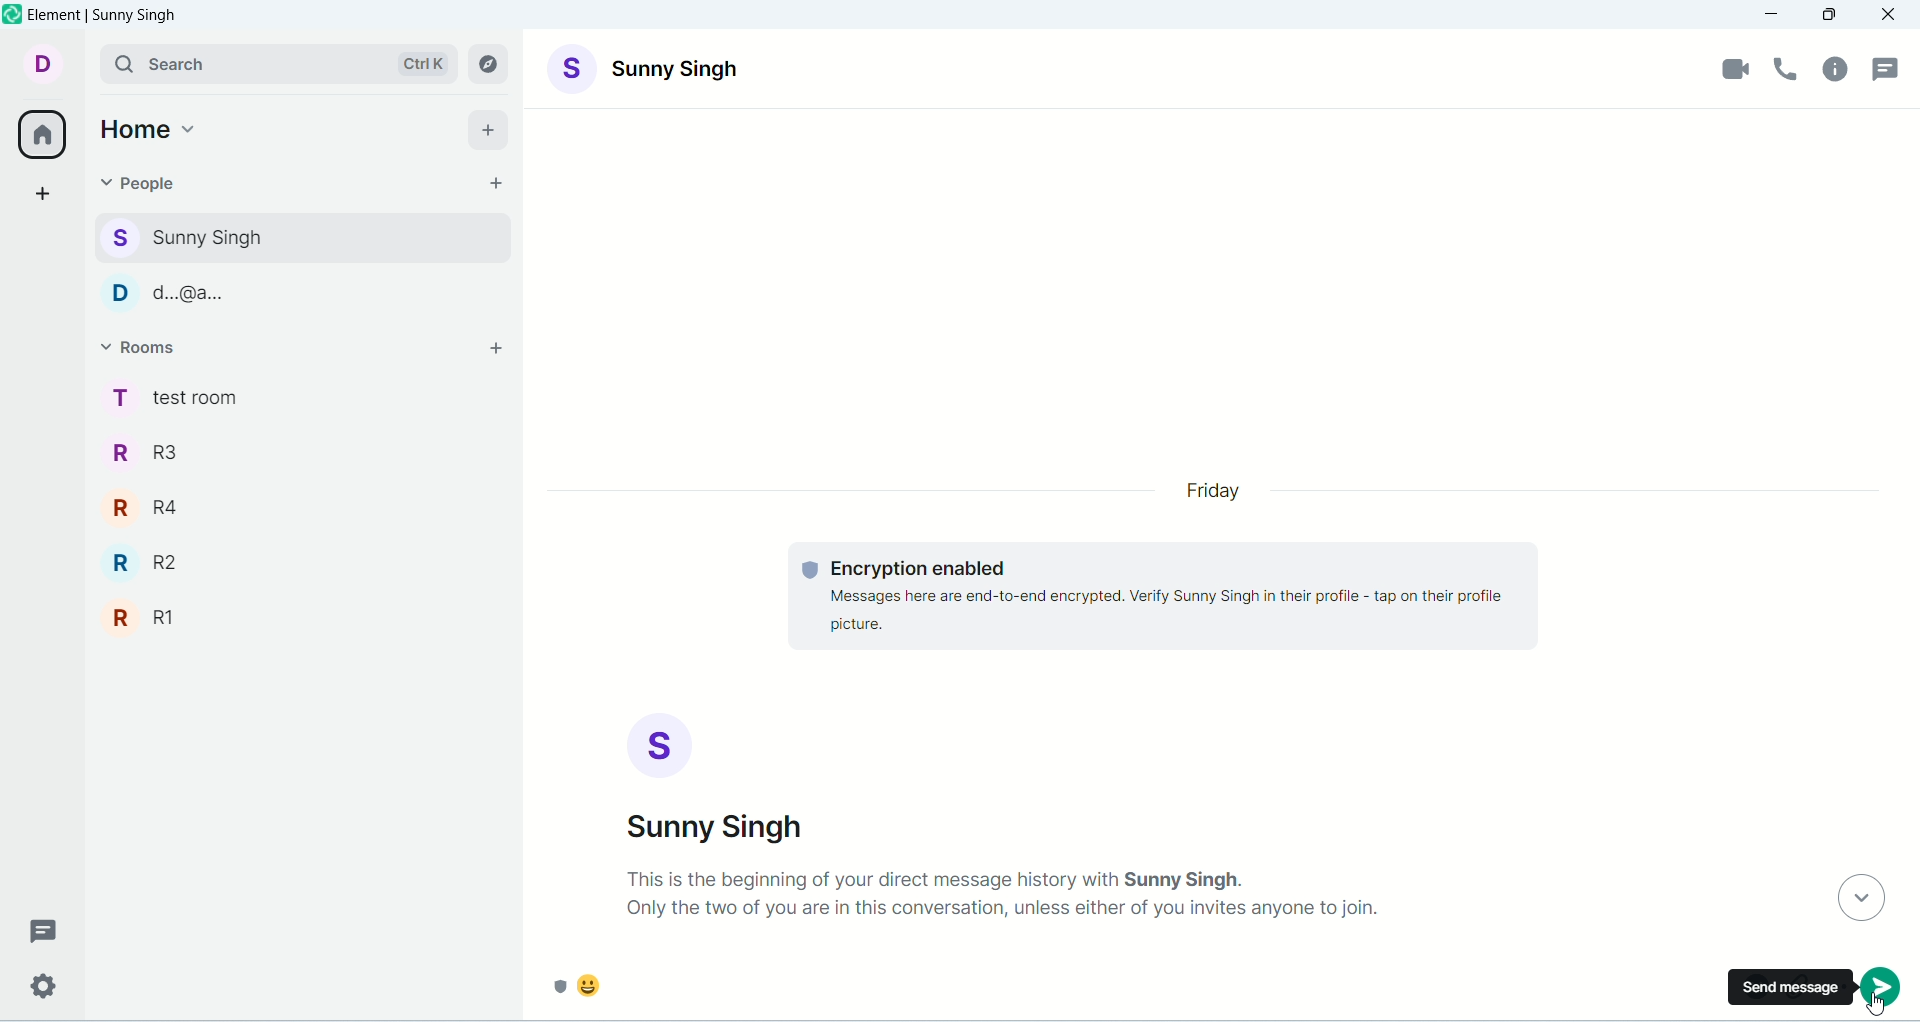 This screenshot has width=1920, height=1022. Describe the element at coordinates (44, 63) in the screenshot. I see `account` at that location.